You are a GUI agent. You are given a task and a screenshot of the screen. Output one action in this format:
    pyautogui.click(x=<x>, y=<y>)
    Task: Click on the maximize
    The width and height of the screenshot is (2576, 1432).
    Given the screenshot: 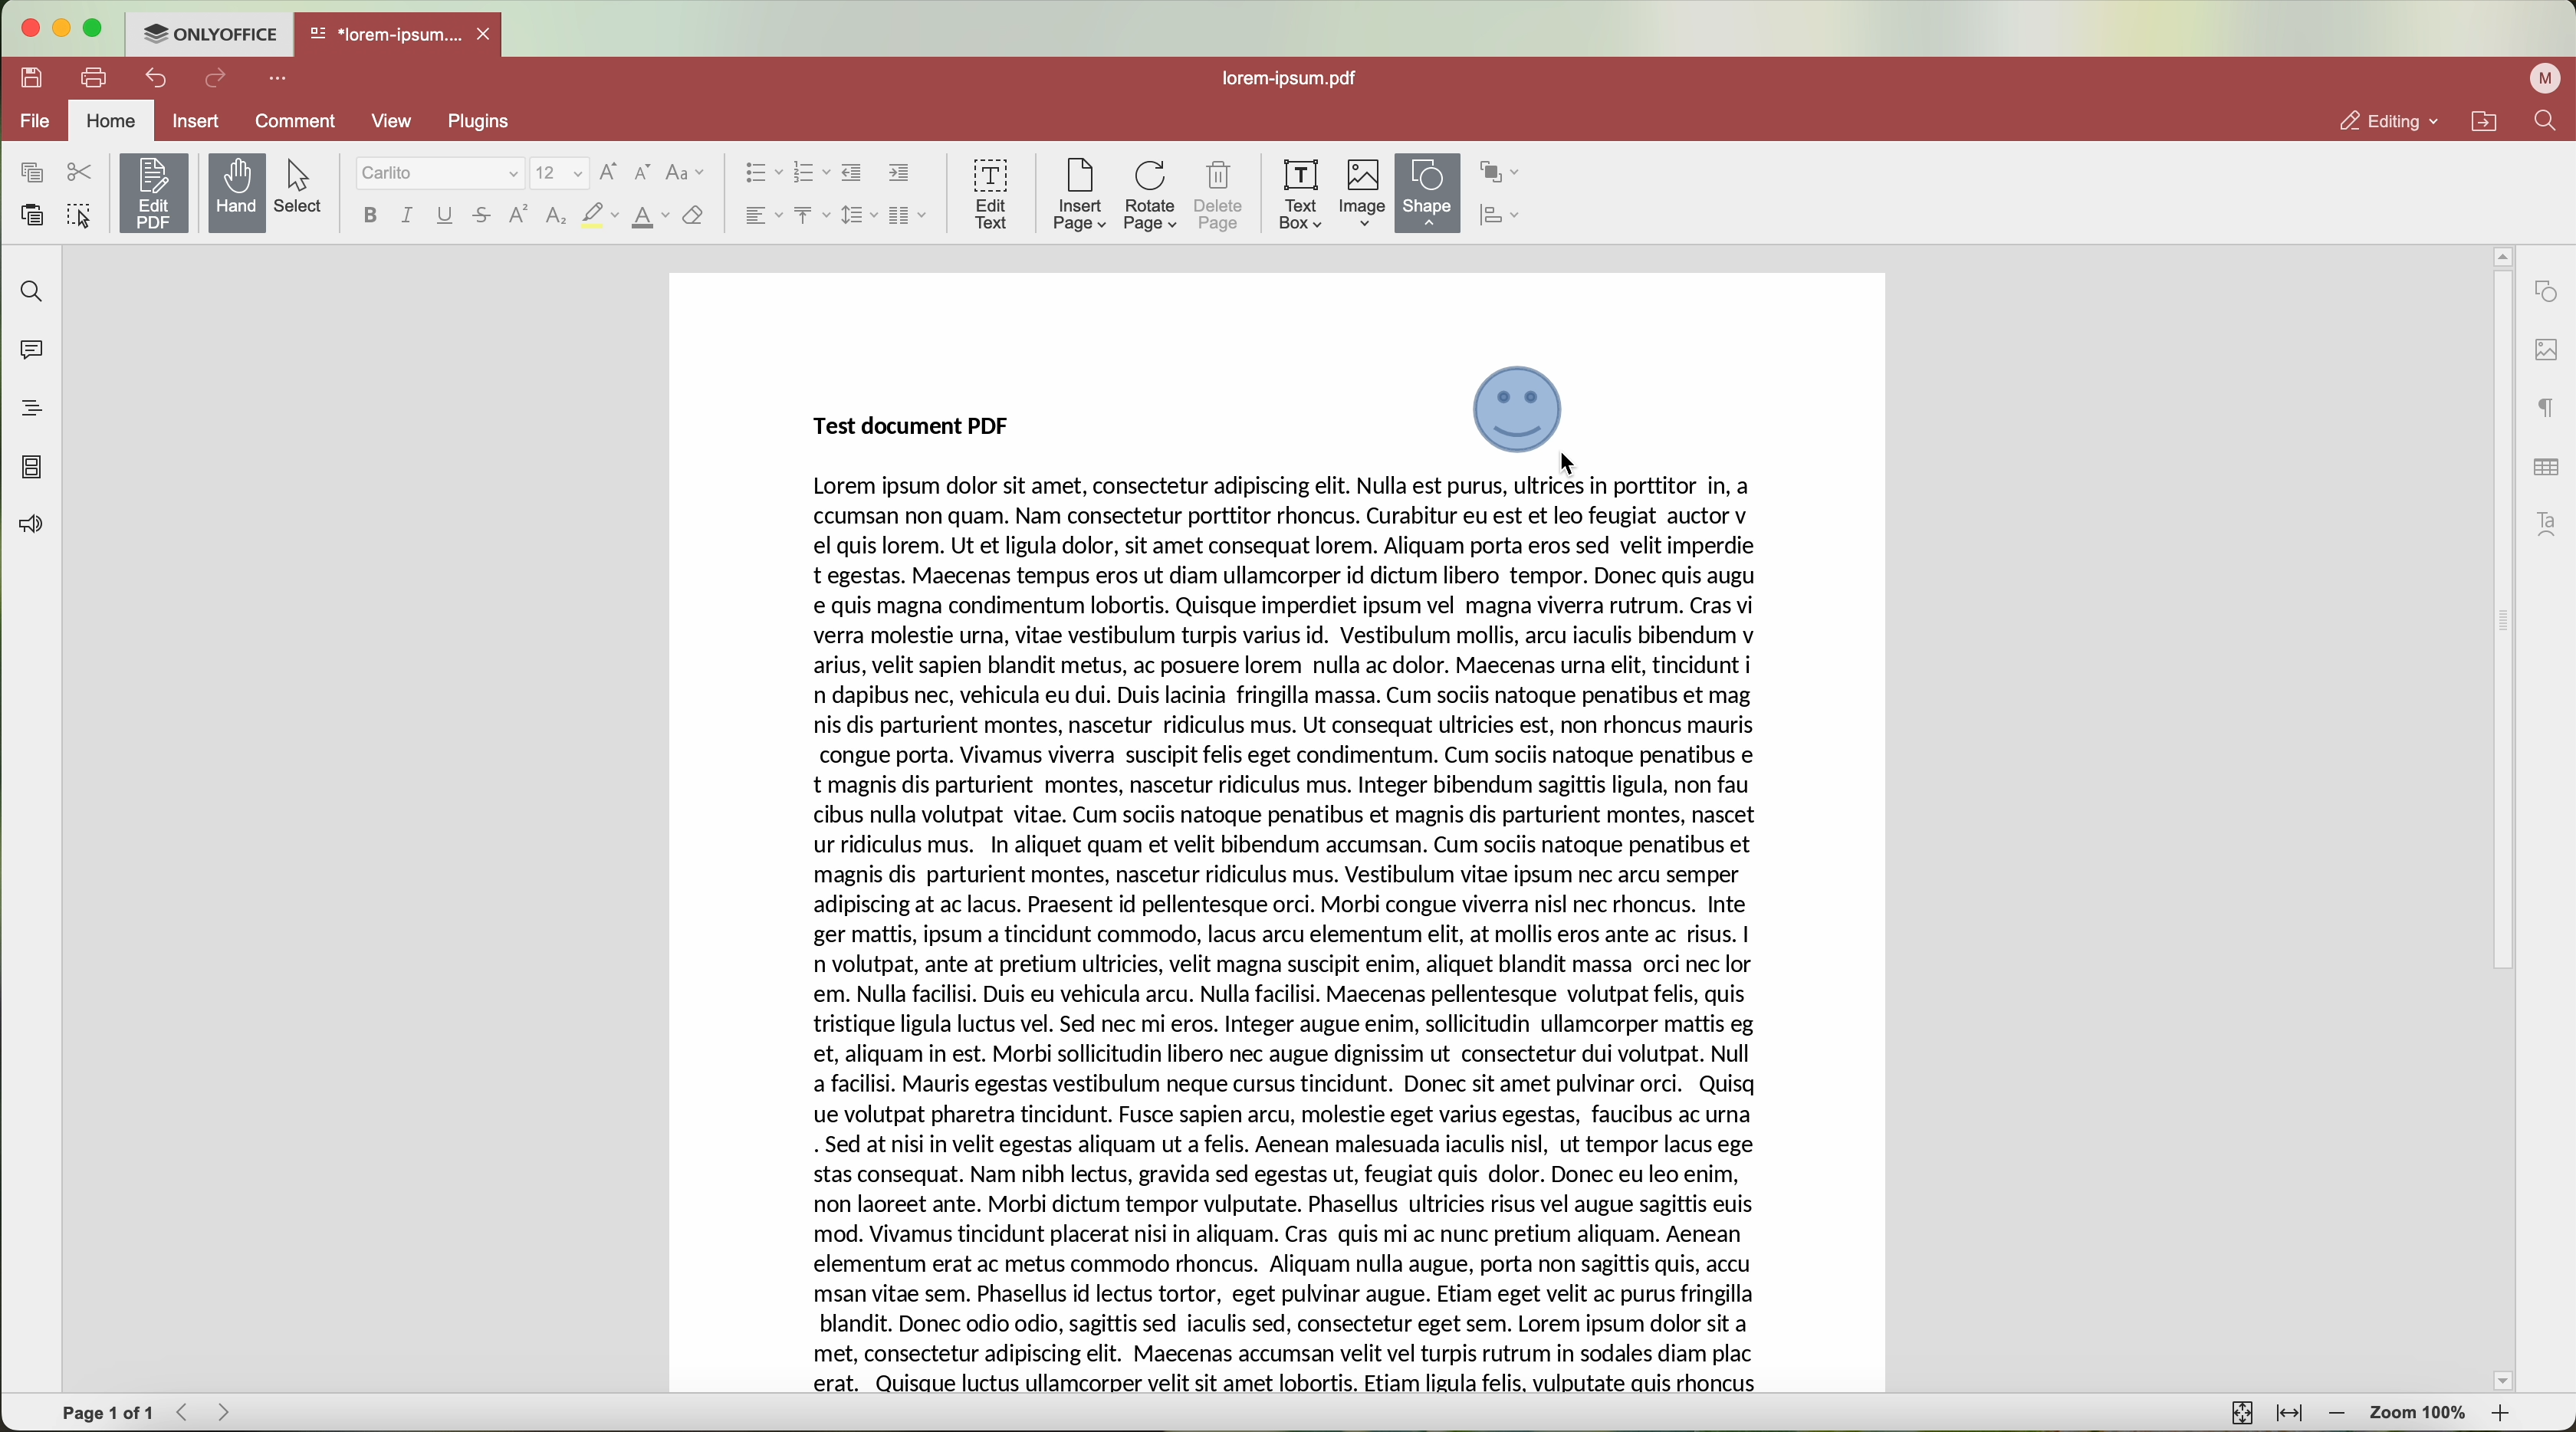 What is the action you would take?
    pyautogui.click(x=95, y=31)
    